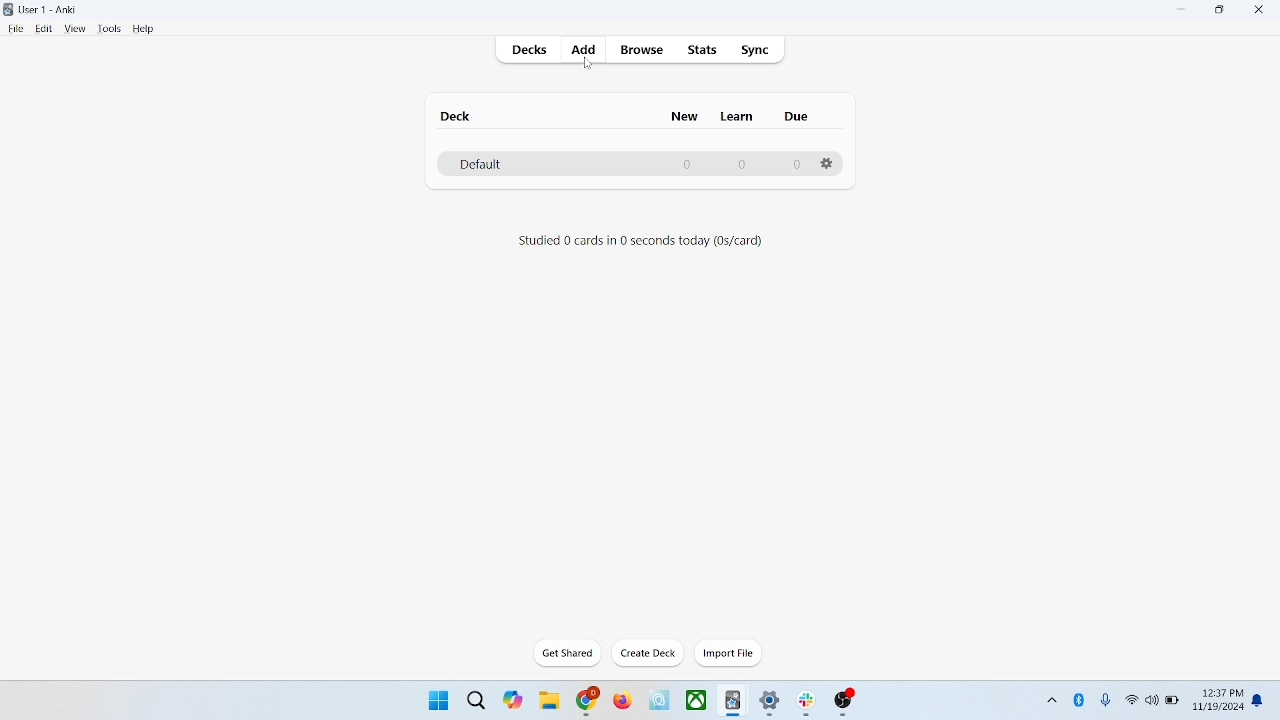 This screenshot has height=720, width=1280. Describe the element at coordinates (661, 701) in the screenshot. I see `icon` at that location.